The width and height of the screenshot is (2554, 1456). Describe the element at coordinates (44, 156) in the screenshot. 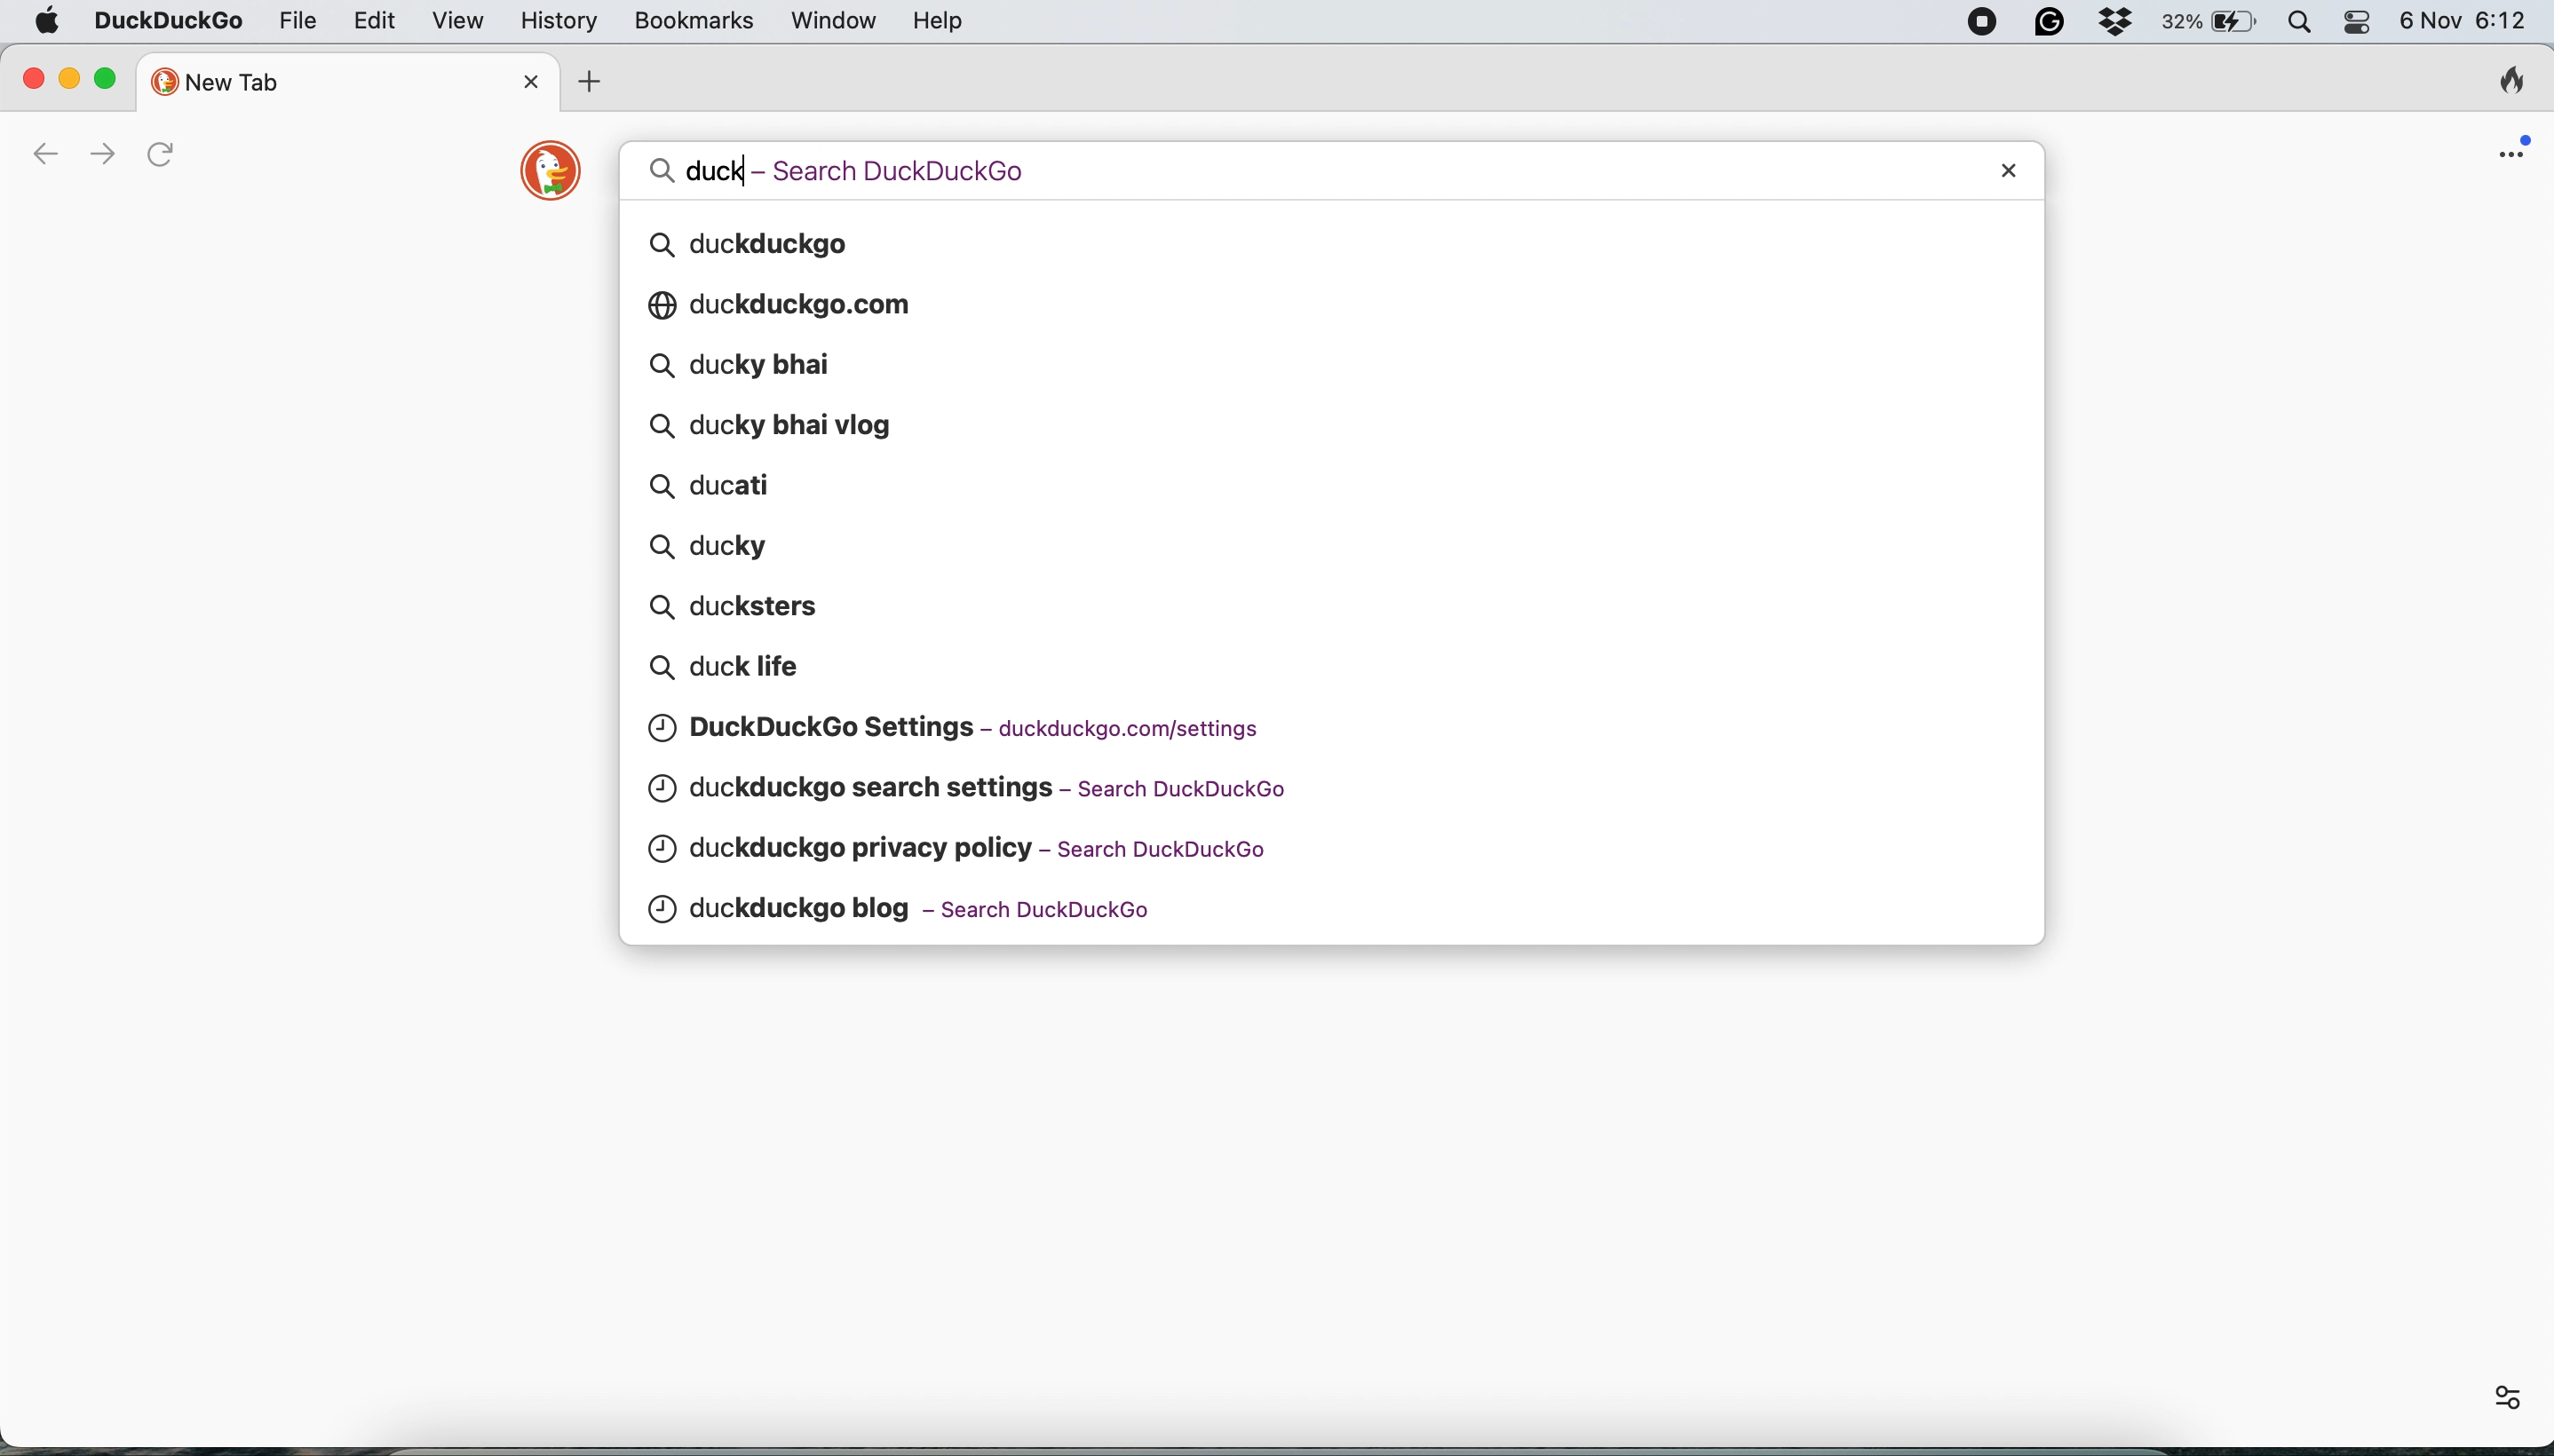

I see `go back` at that location.